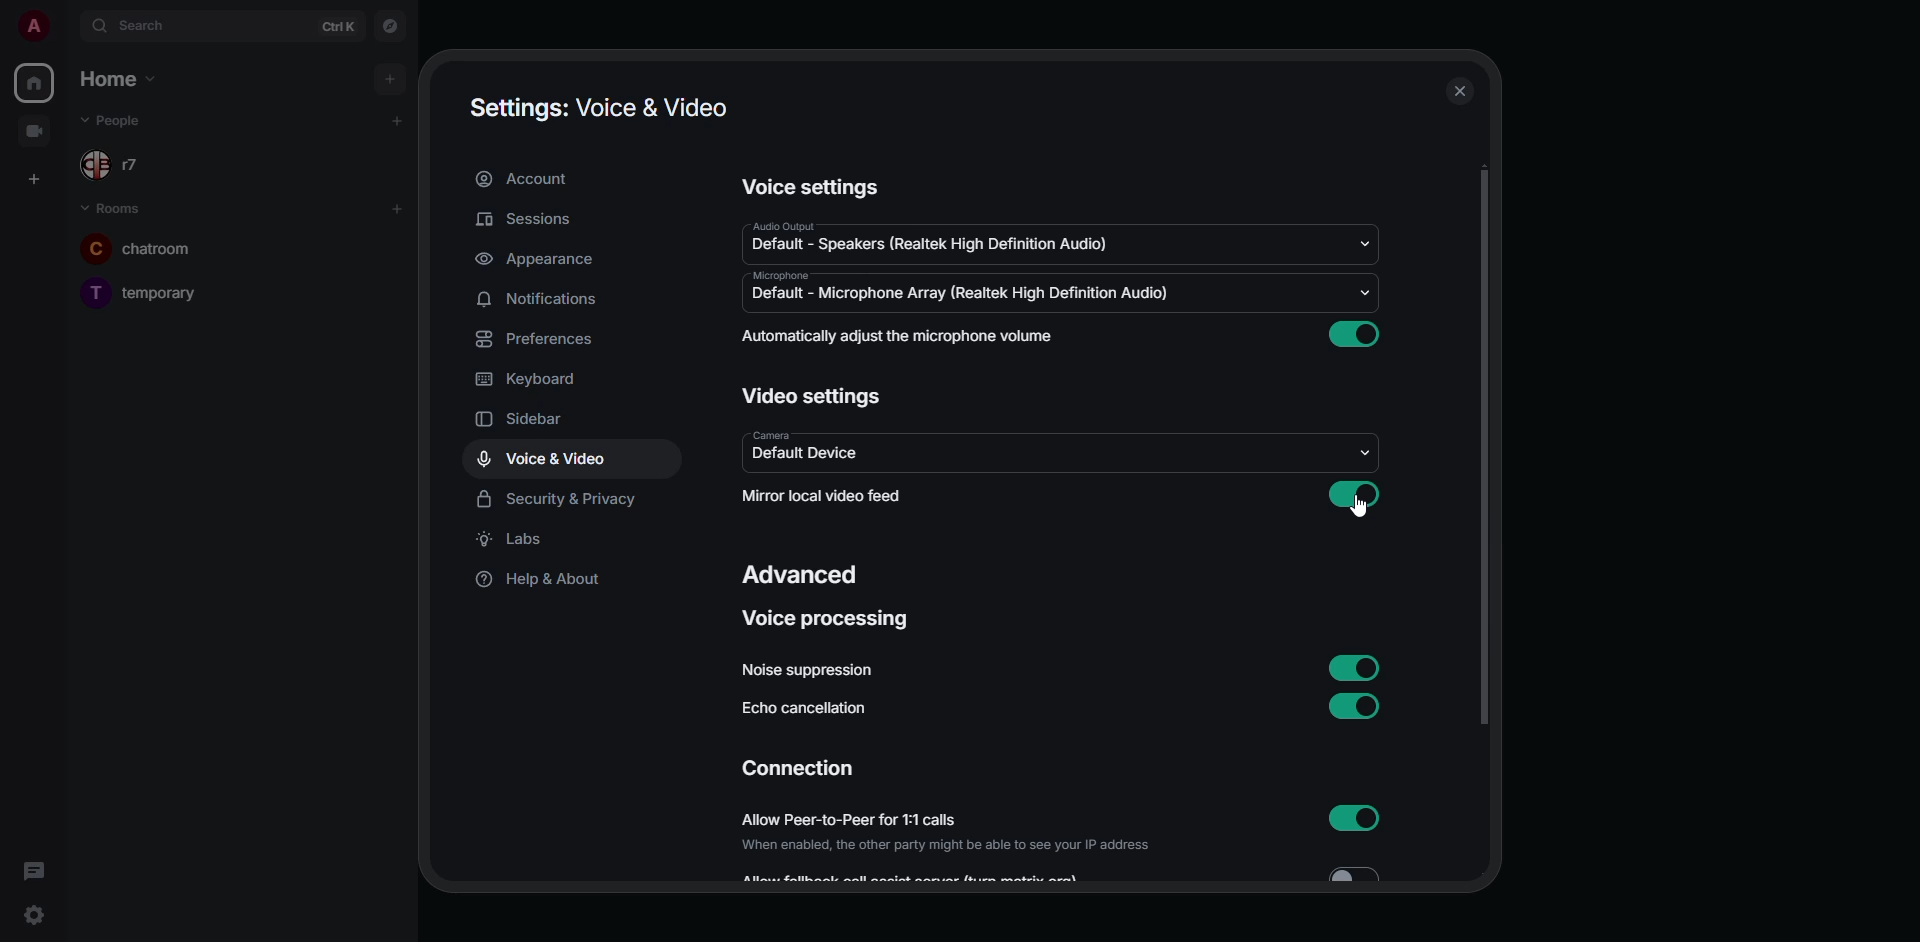 The image size is (1920, 942). Describe the element at coordinates (1367, 873) in the screenshot. I see `toggle` at that location.